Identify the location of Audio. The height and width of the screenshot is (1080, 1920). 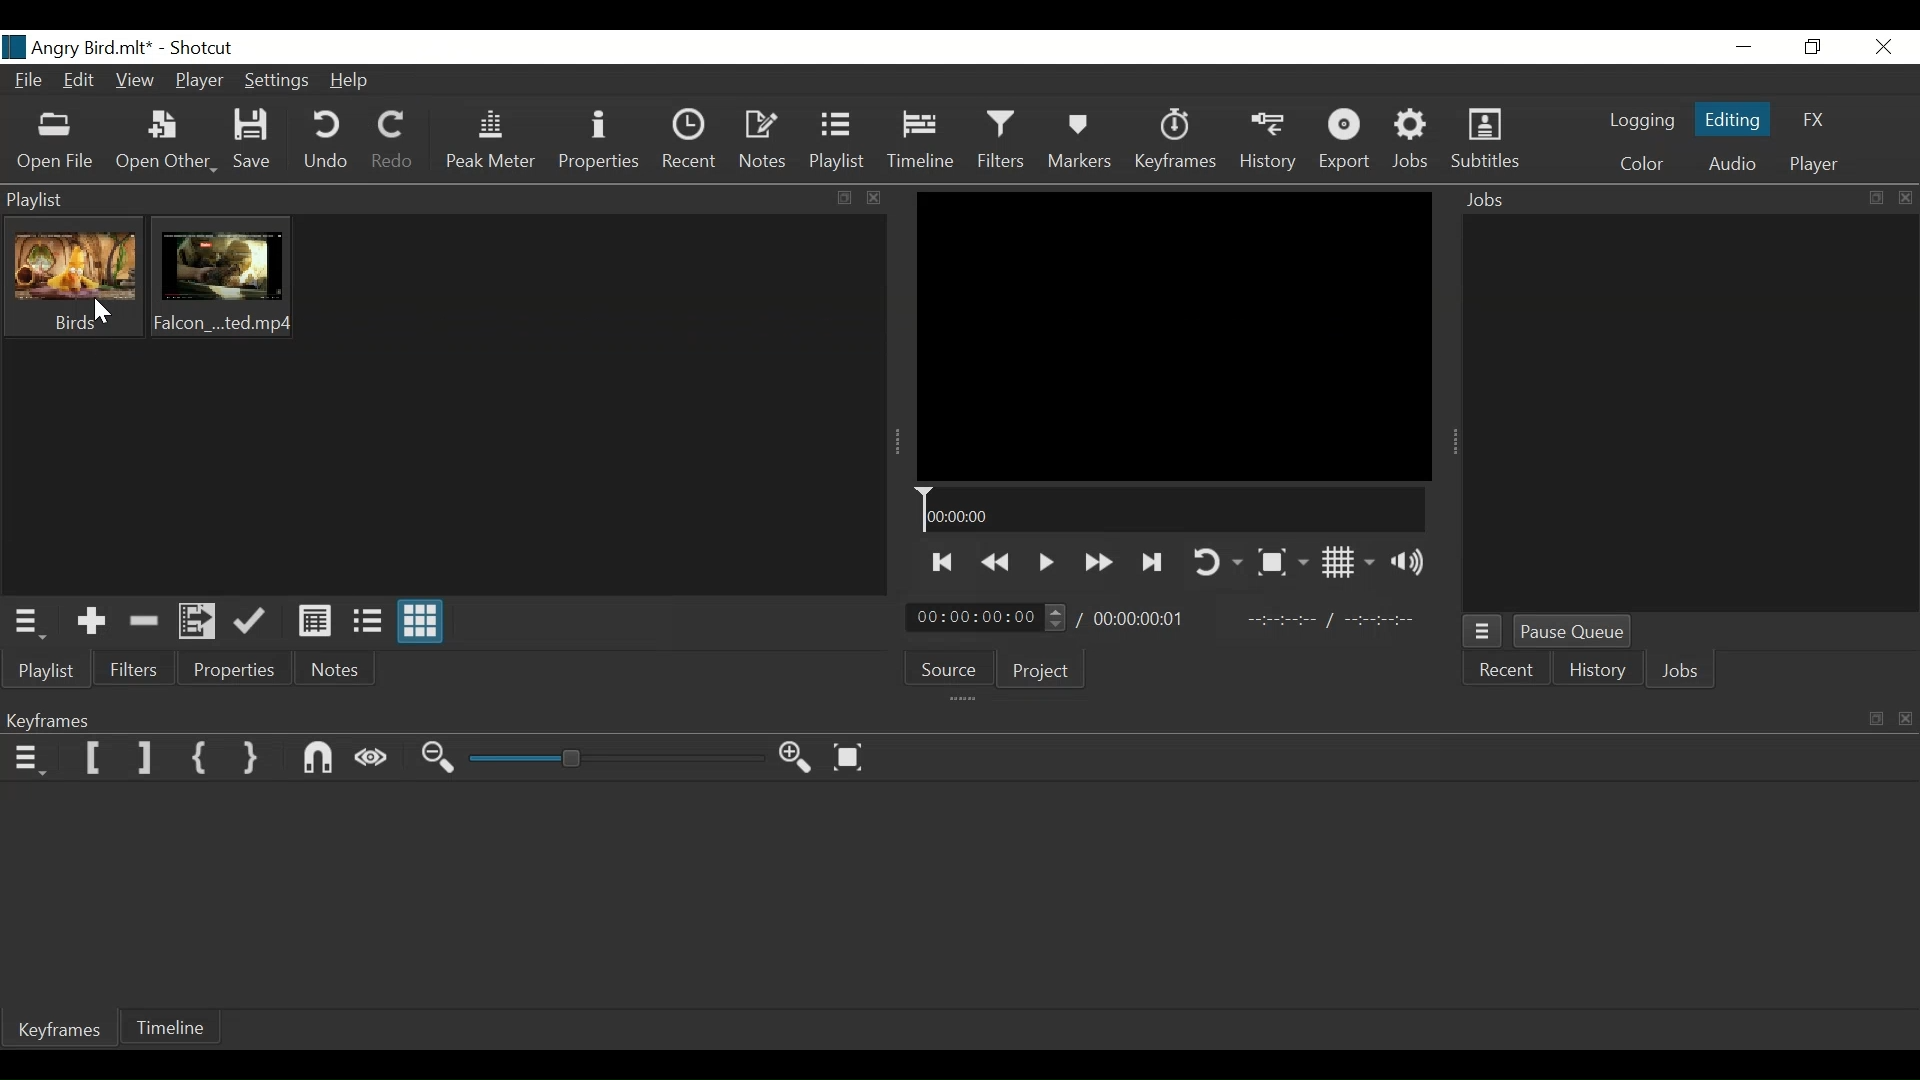
(1729, 164).